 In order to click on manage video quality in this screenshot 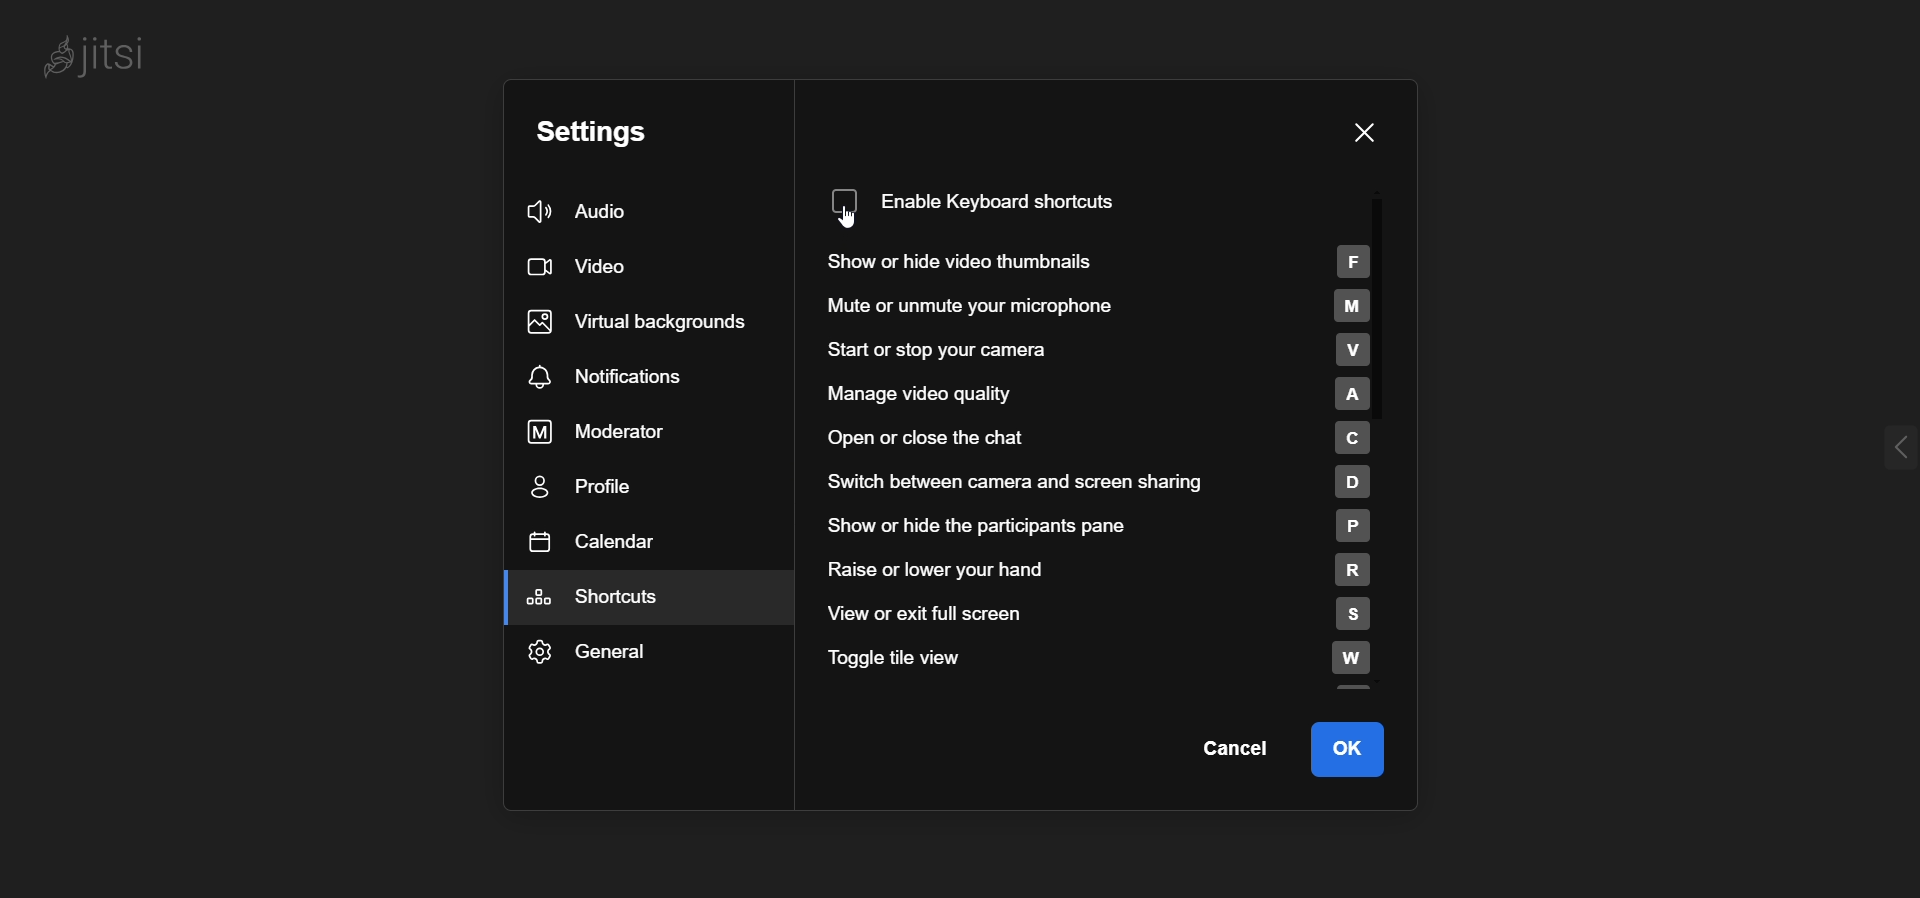, I will do `click(1103, 391)`.